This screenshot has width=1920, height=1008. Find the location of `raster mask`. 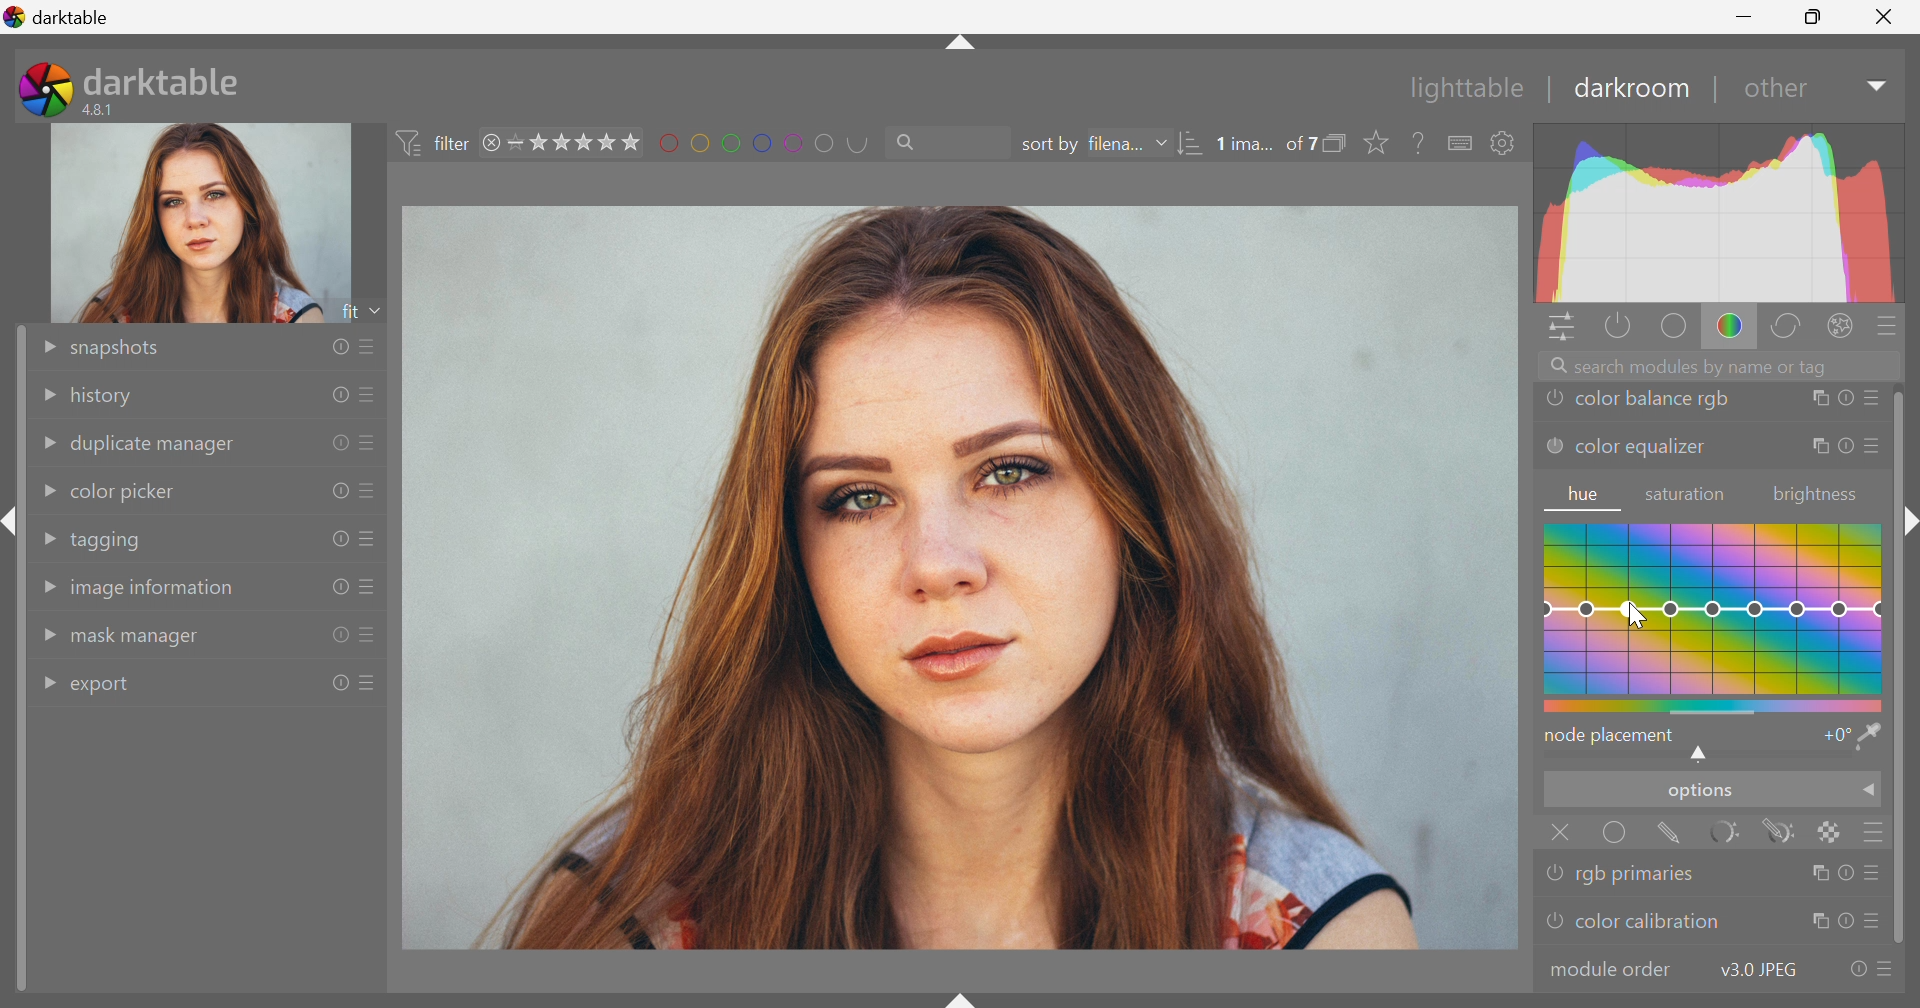

raster mask is located at coordinates (1833, 832).